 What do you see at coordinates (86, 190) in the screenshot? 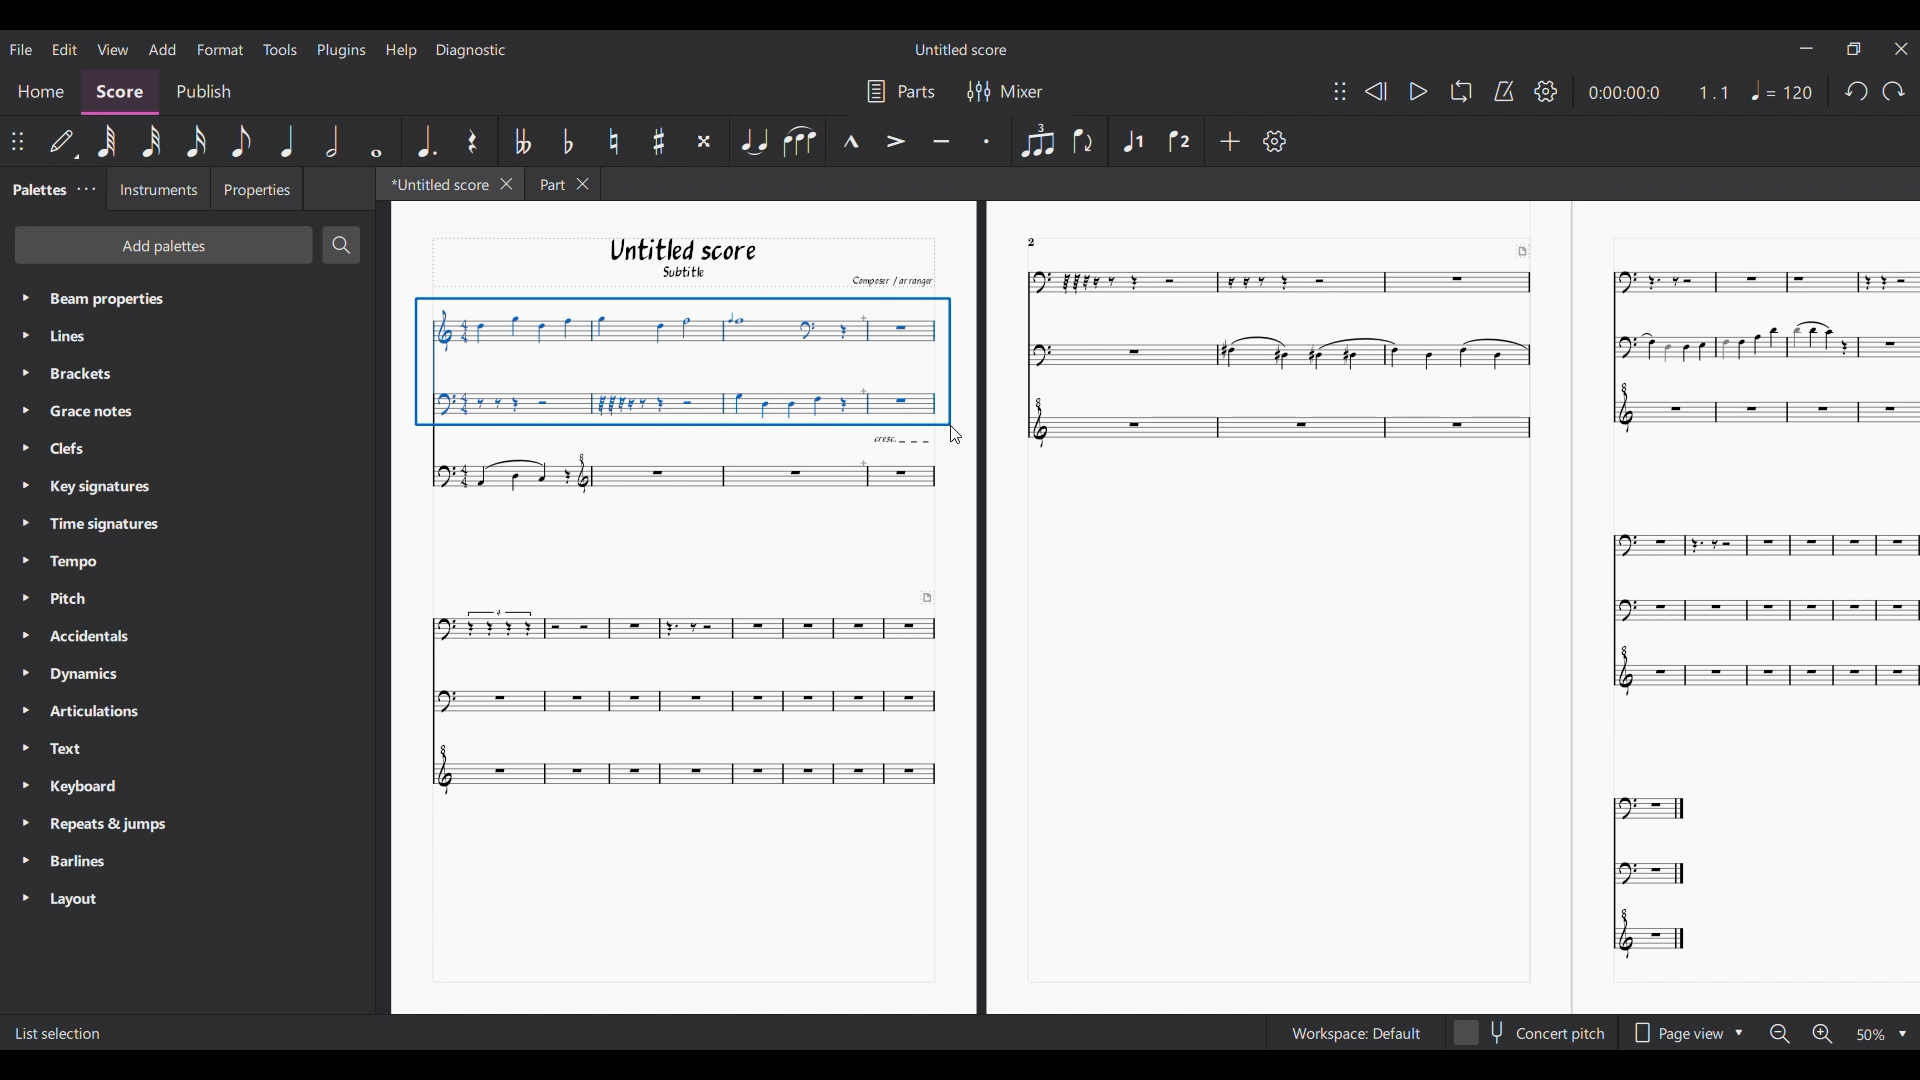
I see `Palette settings` at bounding box center [86, 190].